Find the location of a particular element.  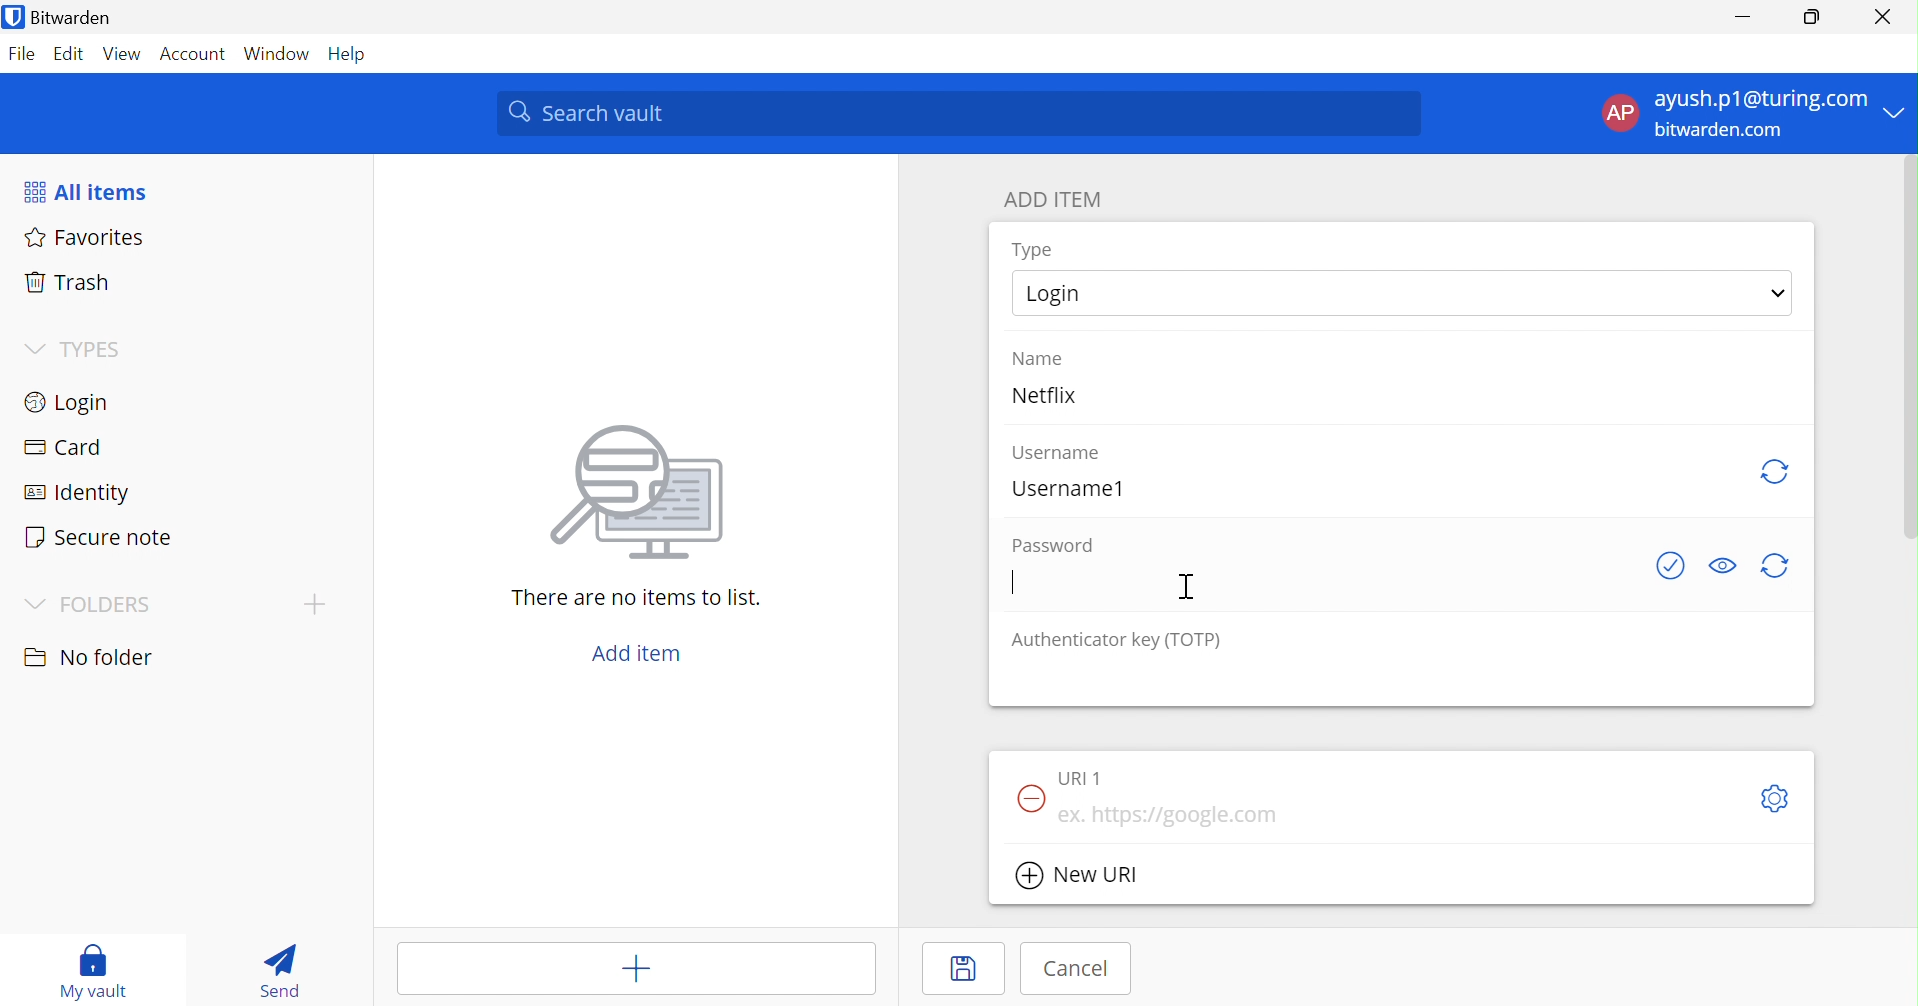

Generate password is located at coordinates (1773, 566).